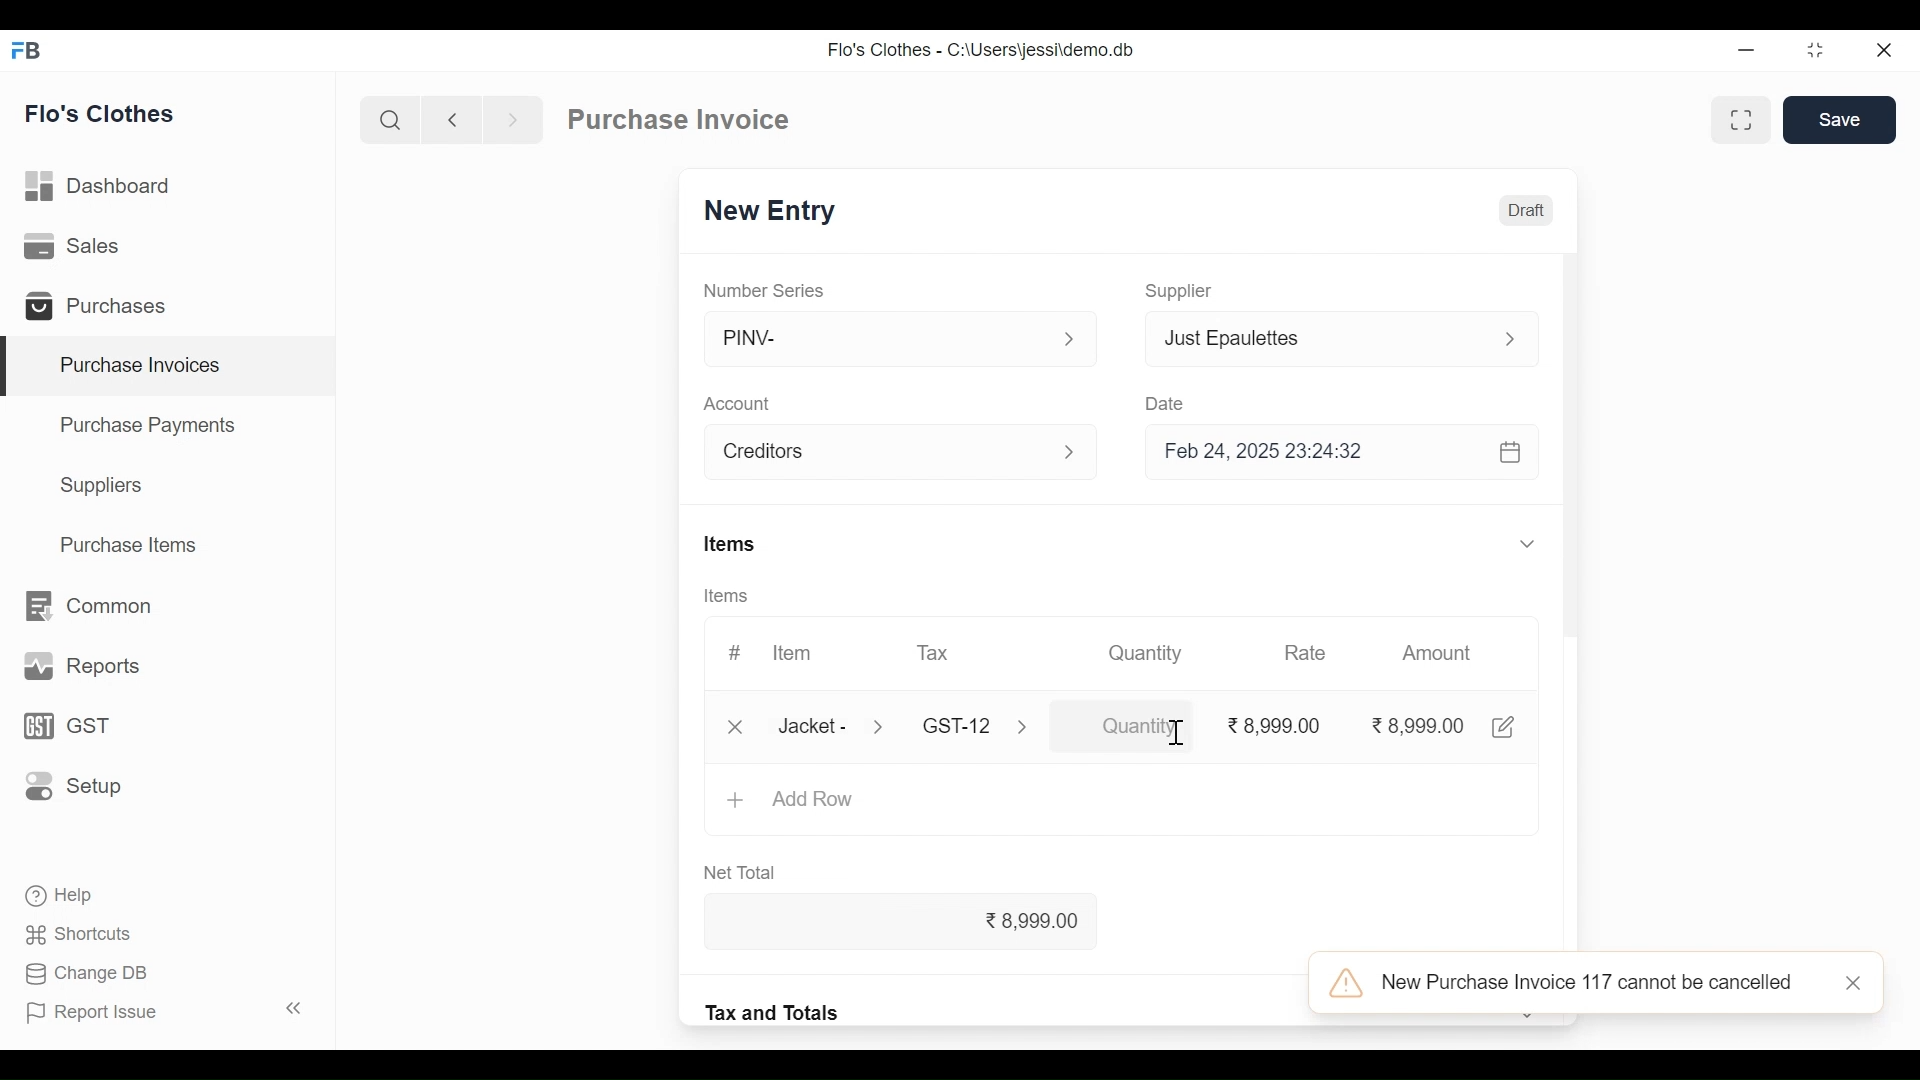  I want to click on Search, so click(391, 119).